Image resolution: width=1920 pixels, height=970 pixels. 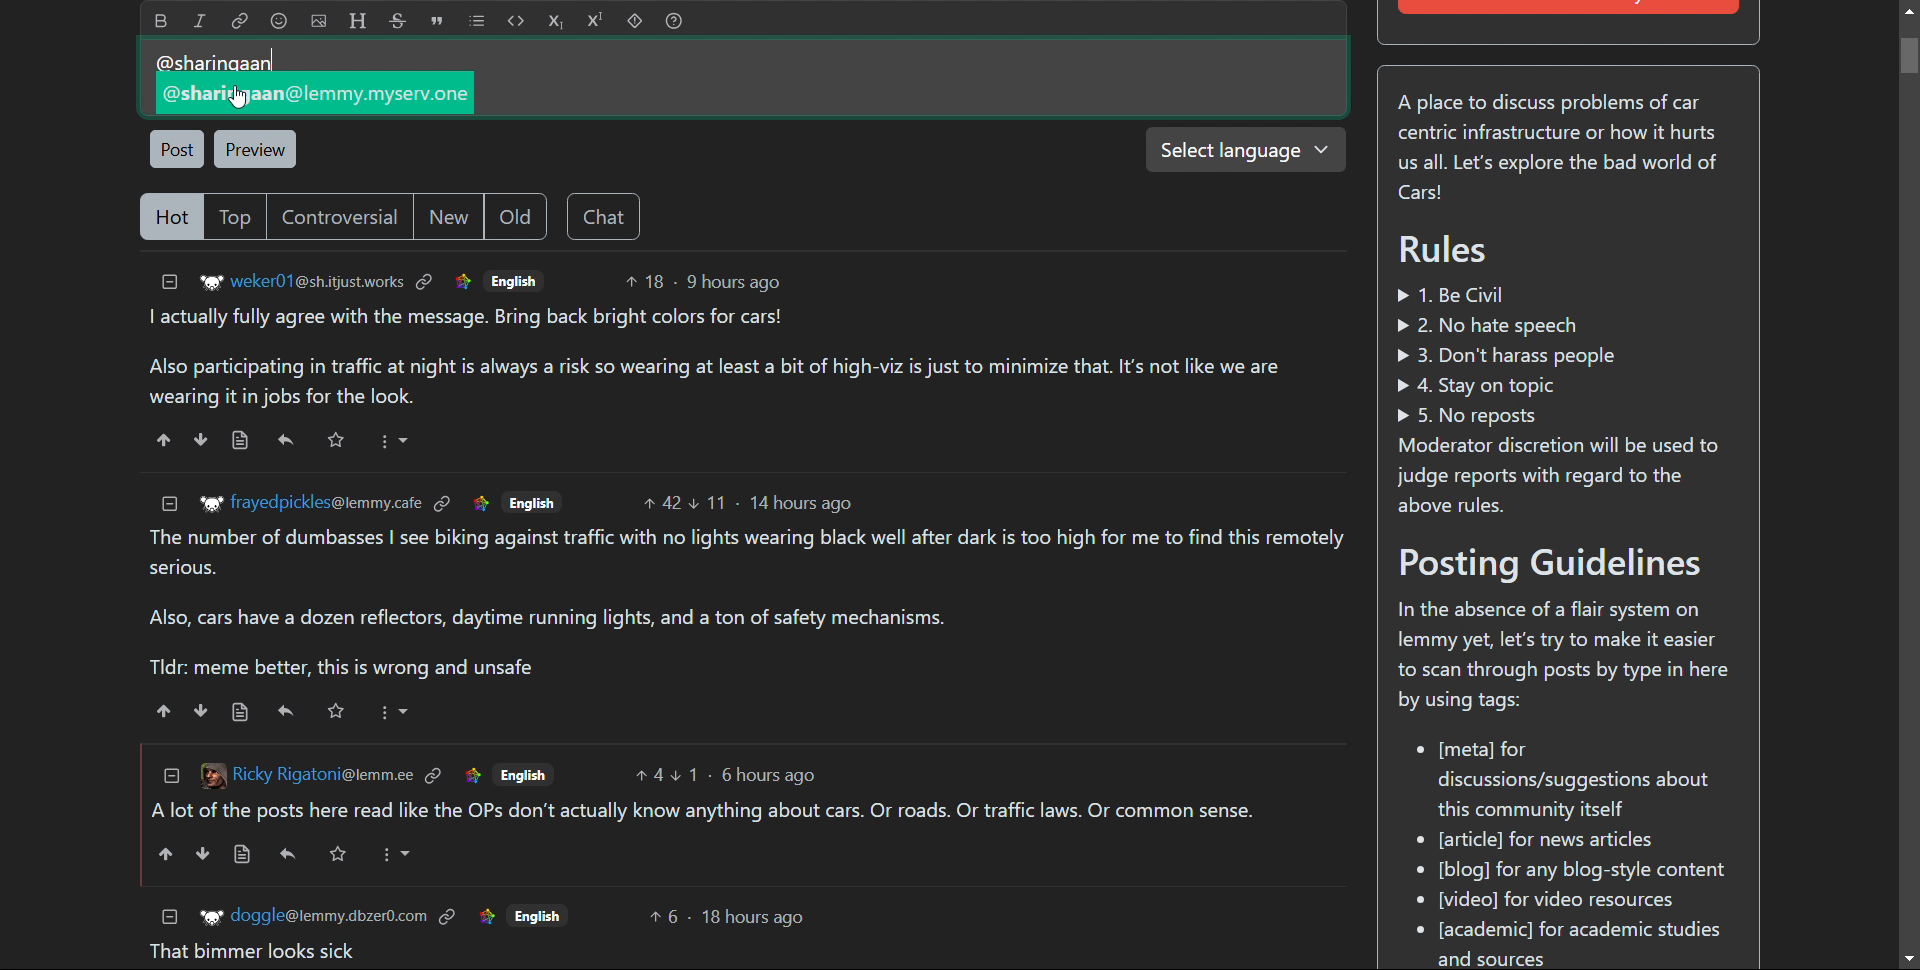 I want to click on collapse, so click(x=169, y=775).